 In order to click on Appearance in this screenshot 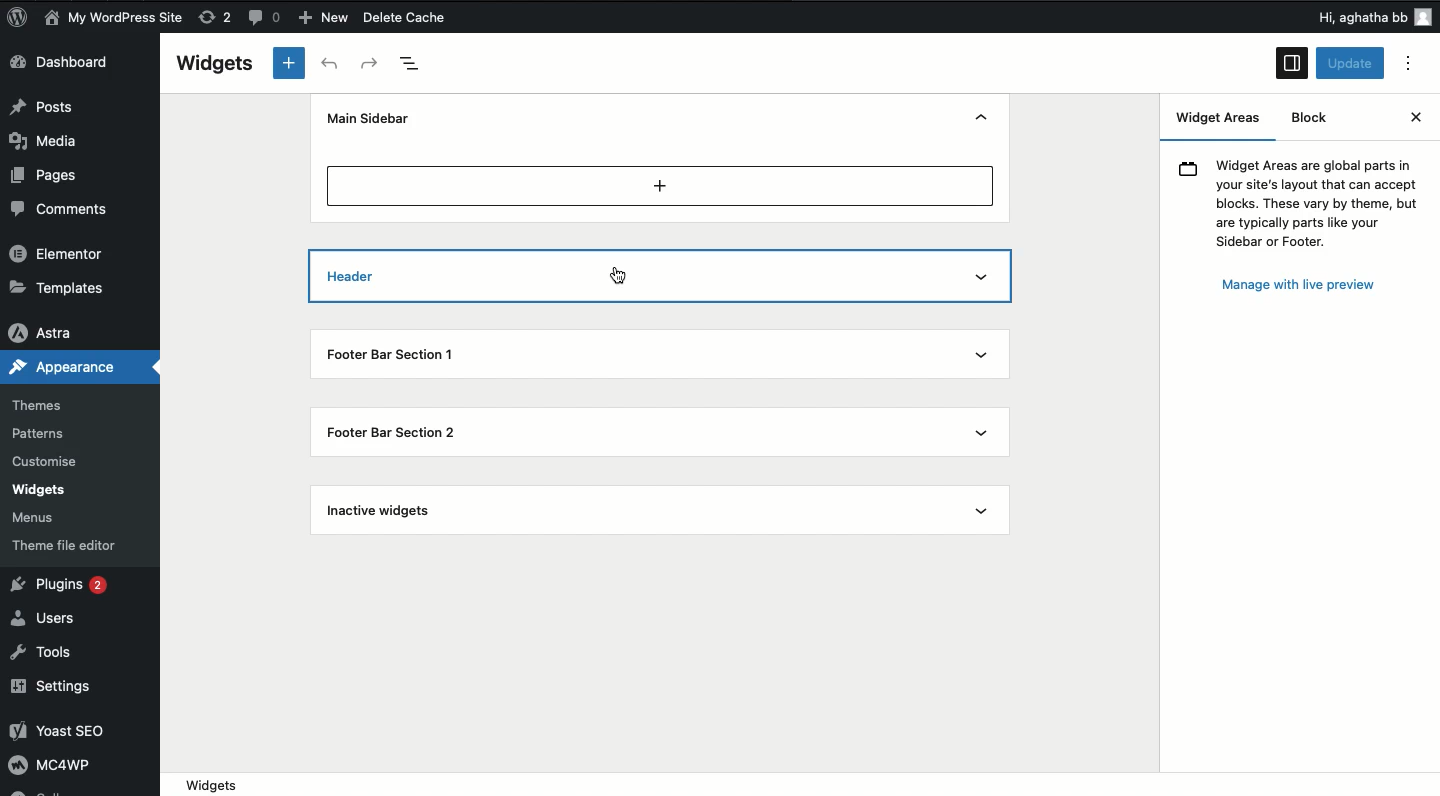, I will do `click(67, 367)`.